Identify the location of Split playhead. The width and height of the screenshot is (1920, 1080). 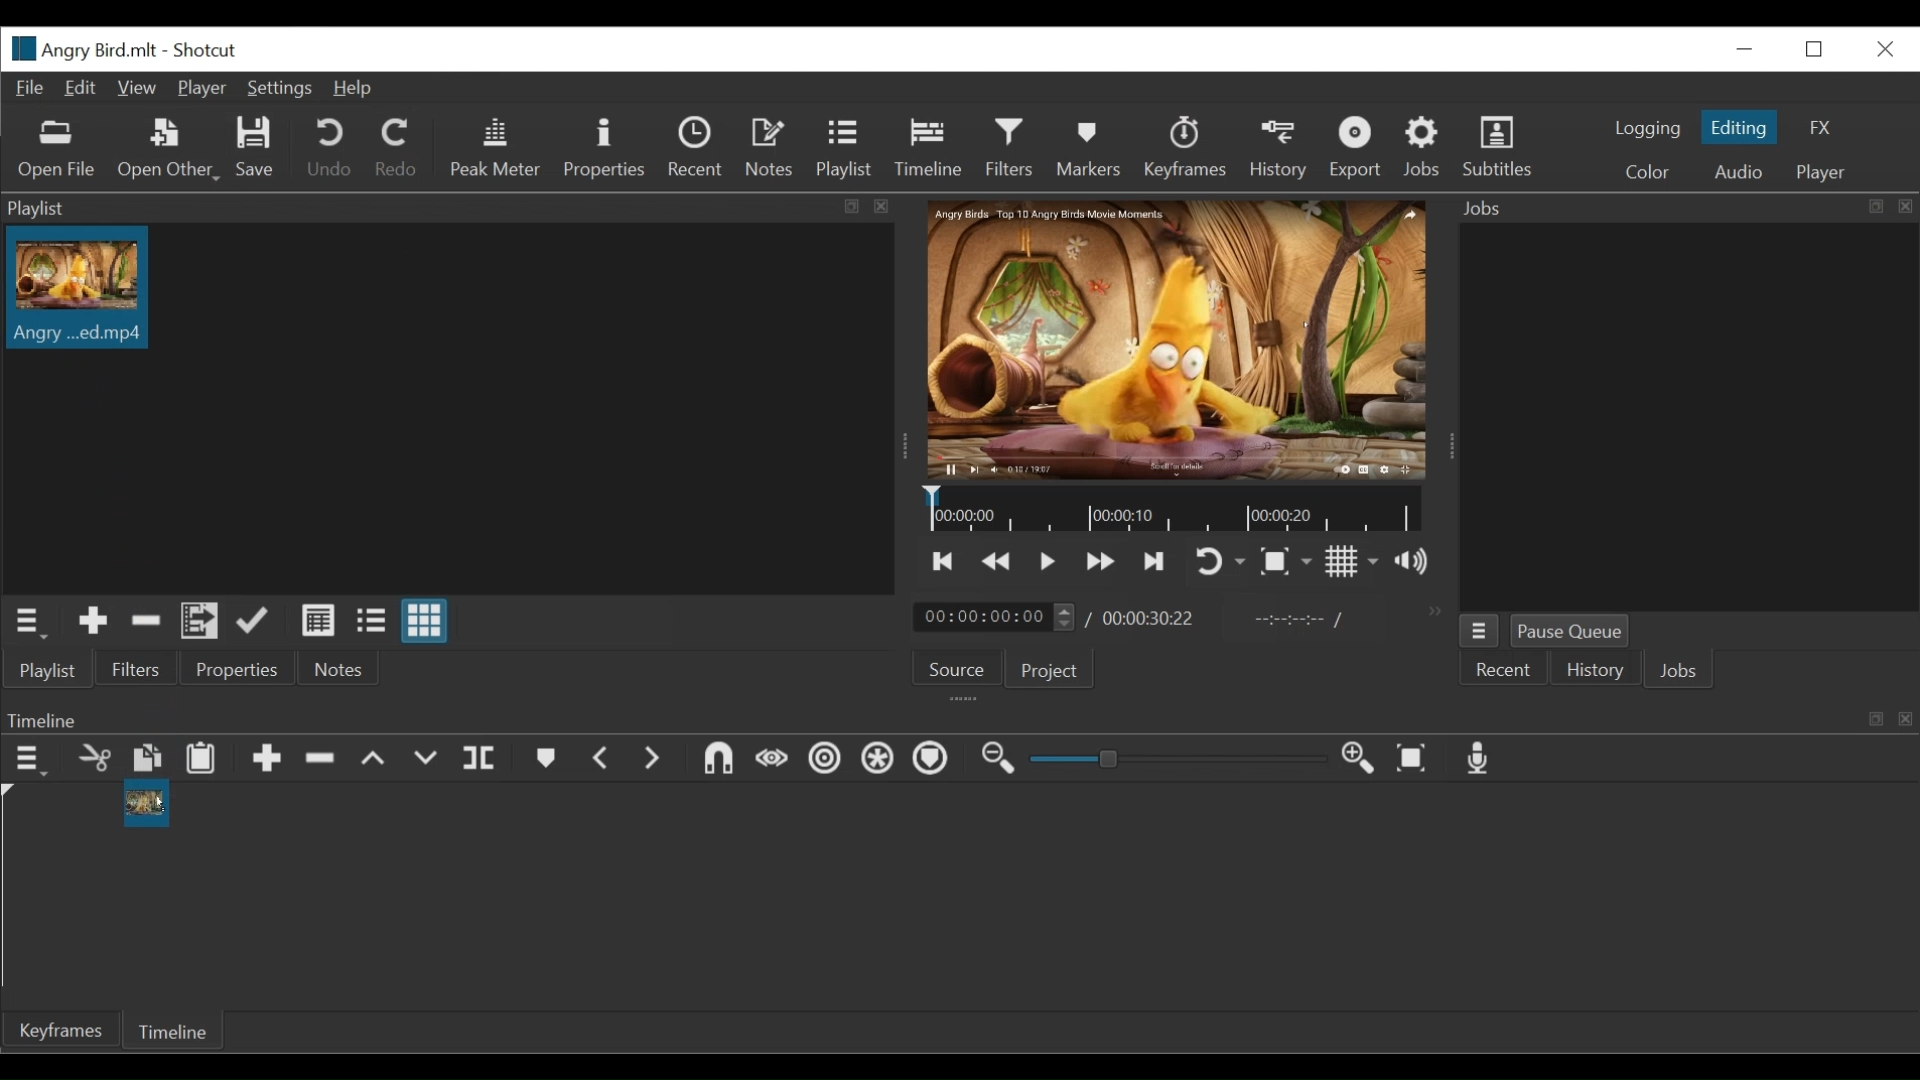
(482, 759).